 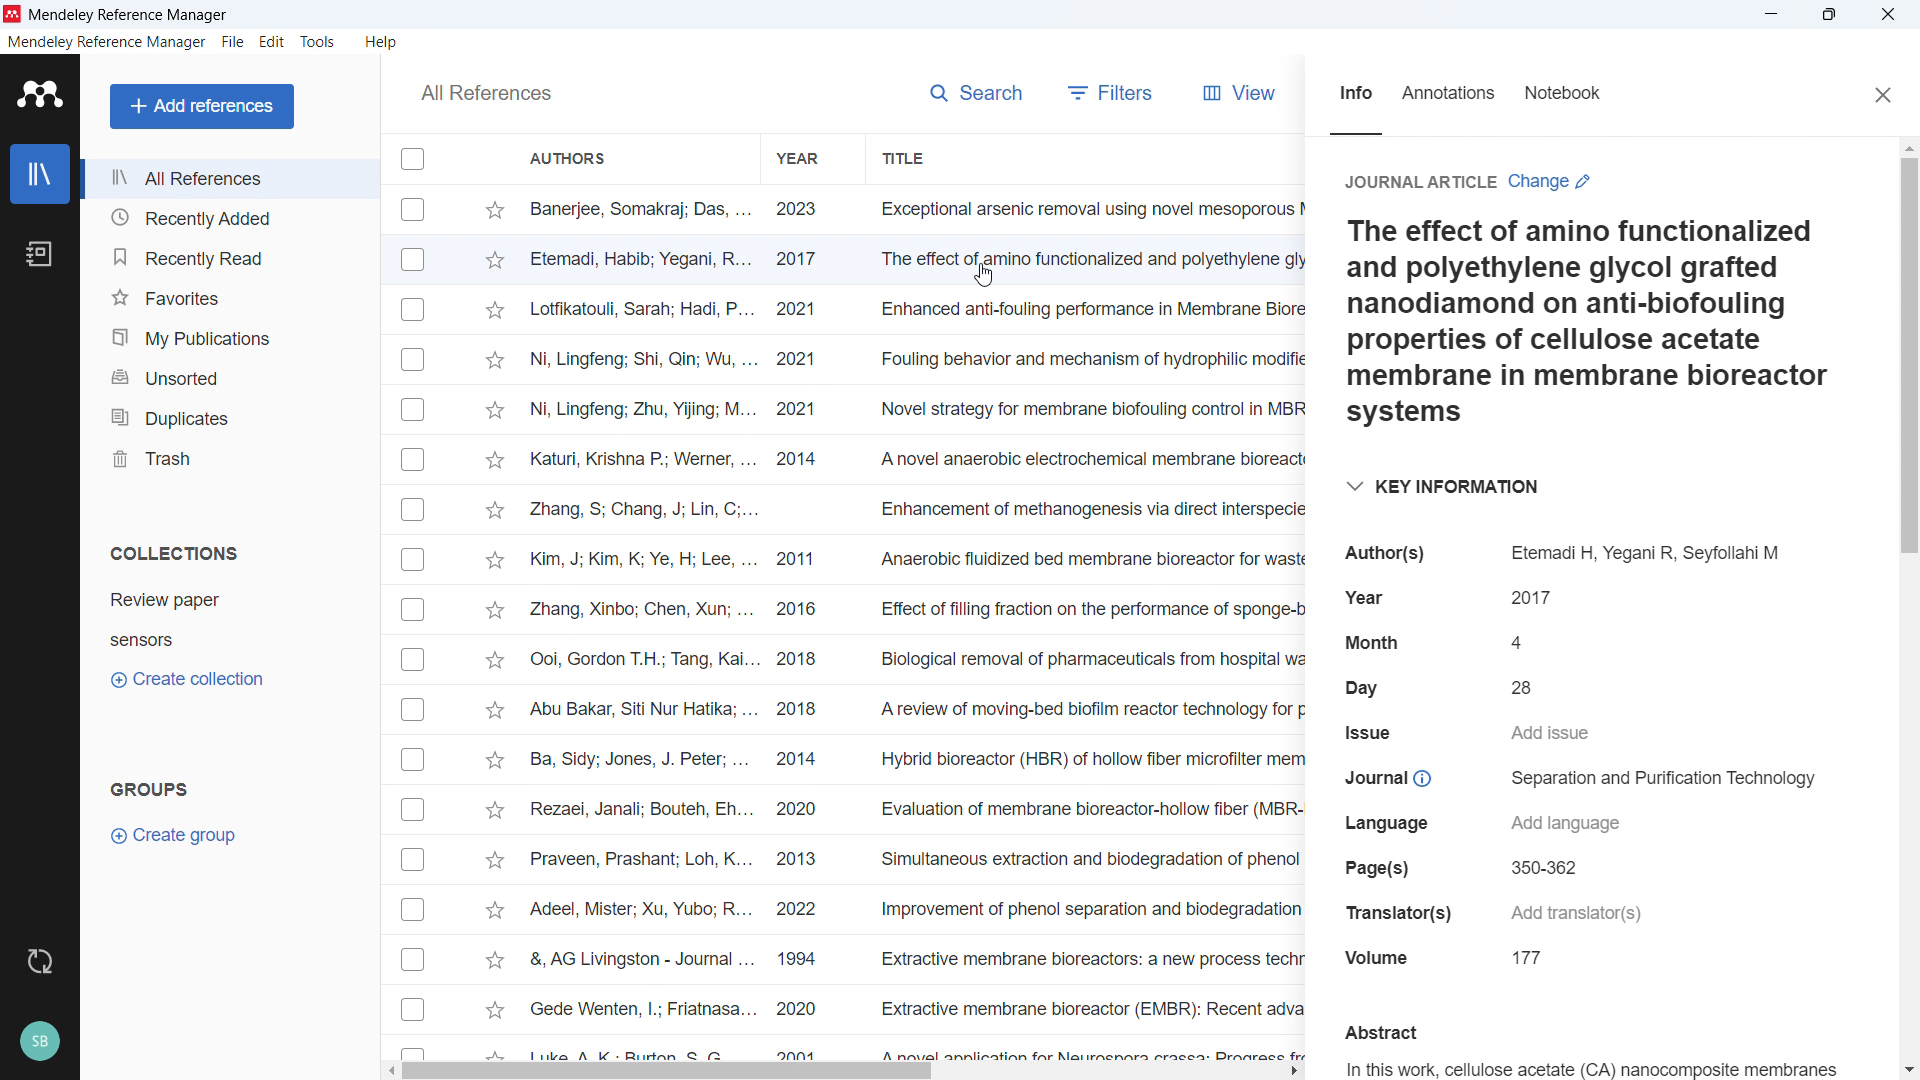 I want to click on library, so click(x=40, y=174).